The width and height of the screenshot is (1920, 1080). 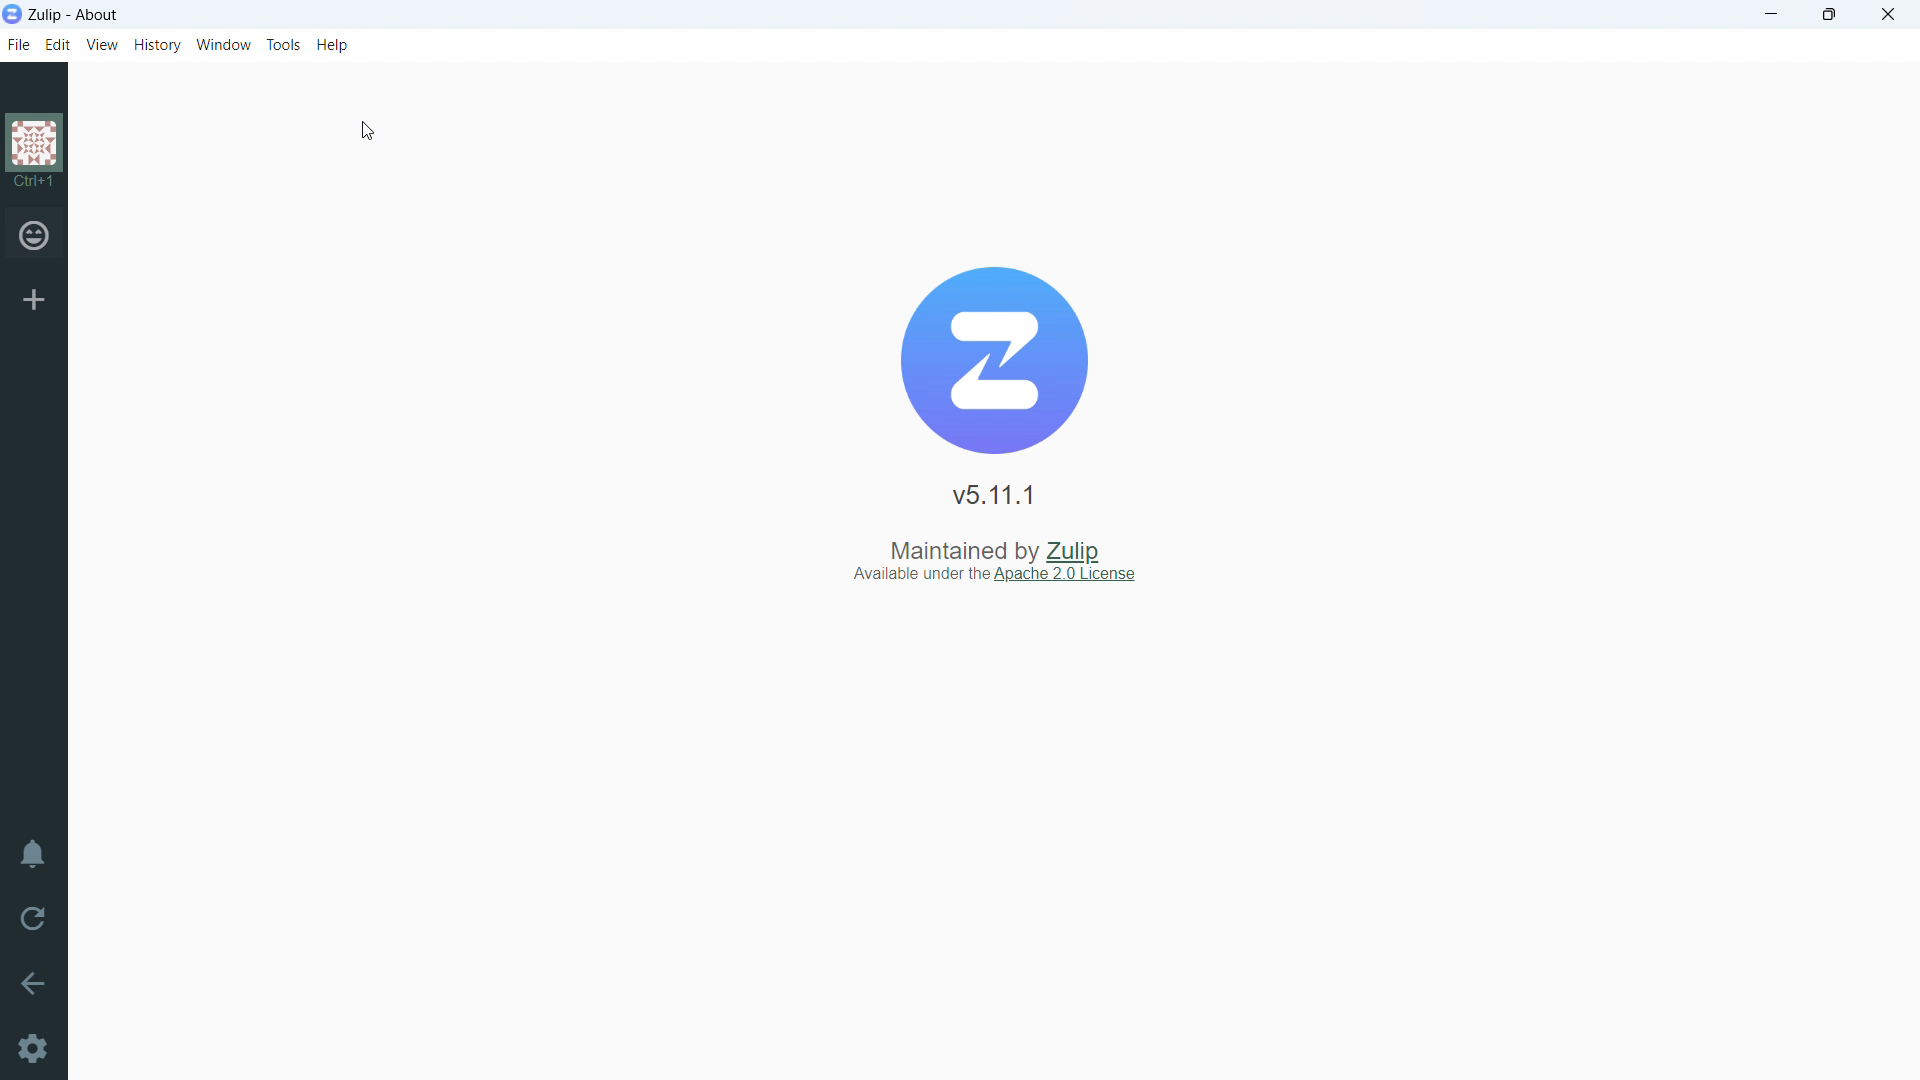 What do you see at coordinates (225, 44) in the screenshot?
I see `window` at bounding box center [225, 44].